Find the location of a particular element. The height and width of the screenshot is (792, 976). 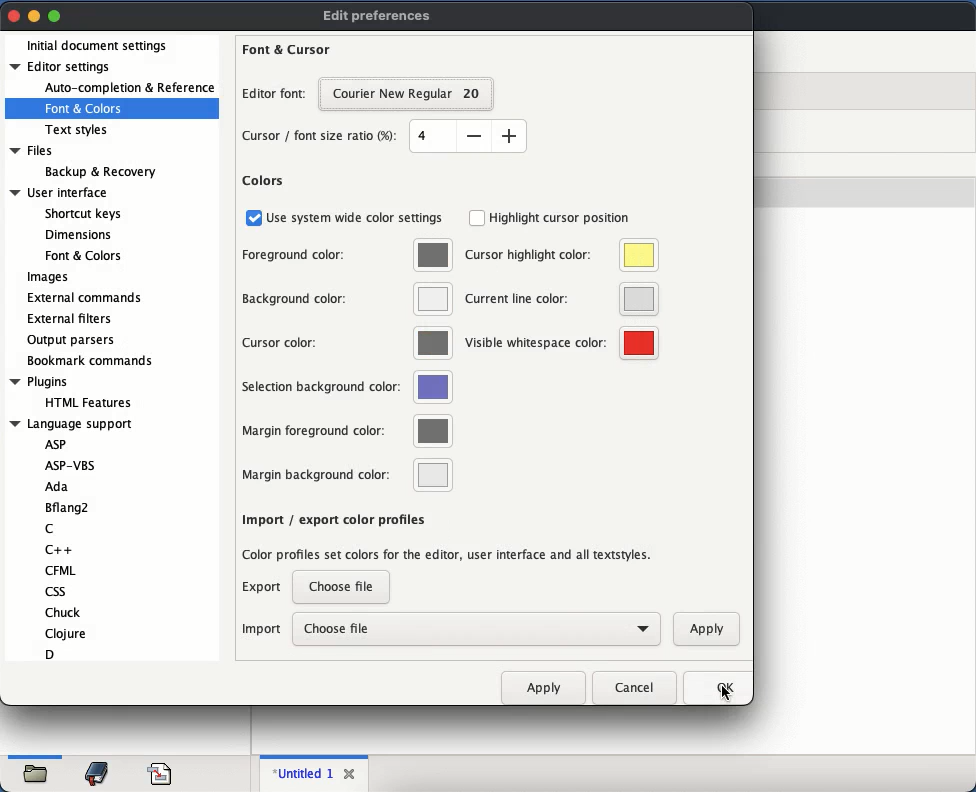

cursor  is located at coordinates (726, 694).